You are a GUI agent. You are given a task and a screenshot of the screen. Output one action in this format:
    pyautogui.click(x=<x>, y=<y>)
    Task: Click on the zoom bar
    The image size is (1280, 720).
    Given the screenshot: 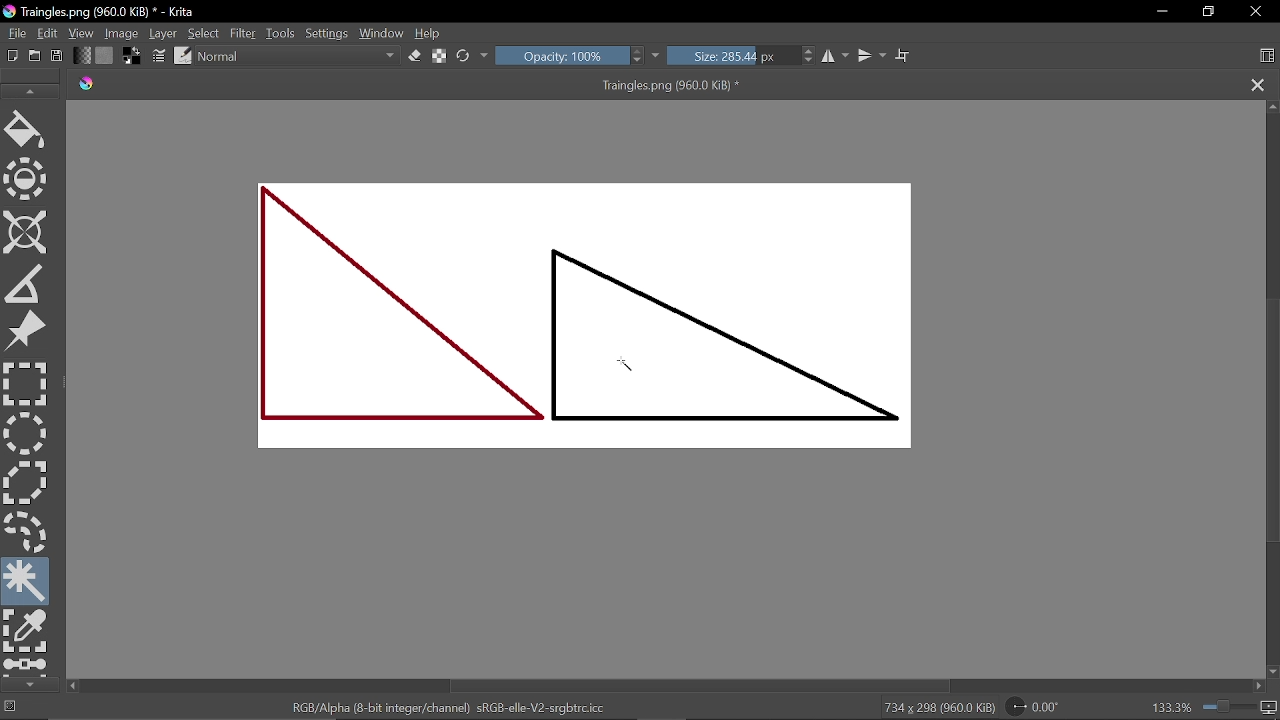 What is the action you would take?
    pyautogui.click(x=1227, y=707)
    